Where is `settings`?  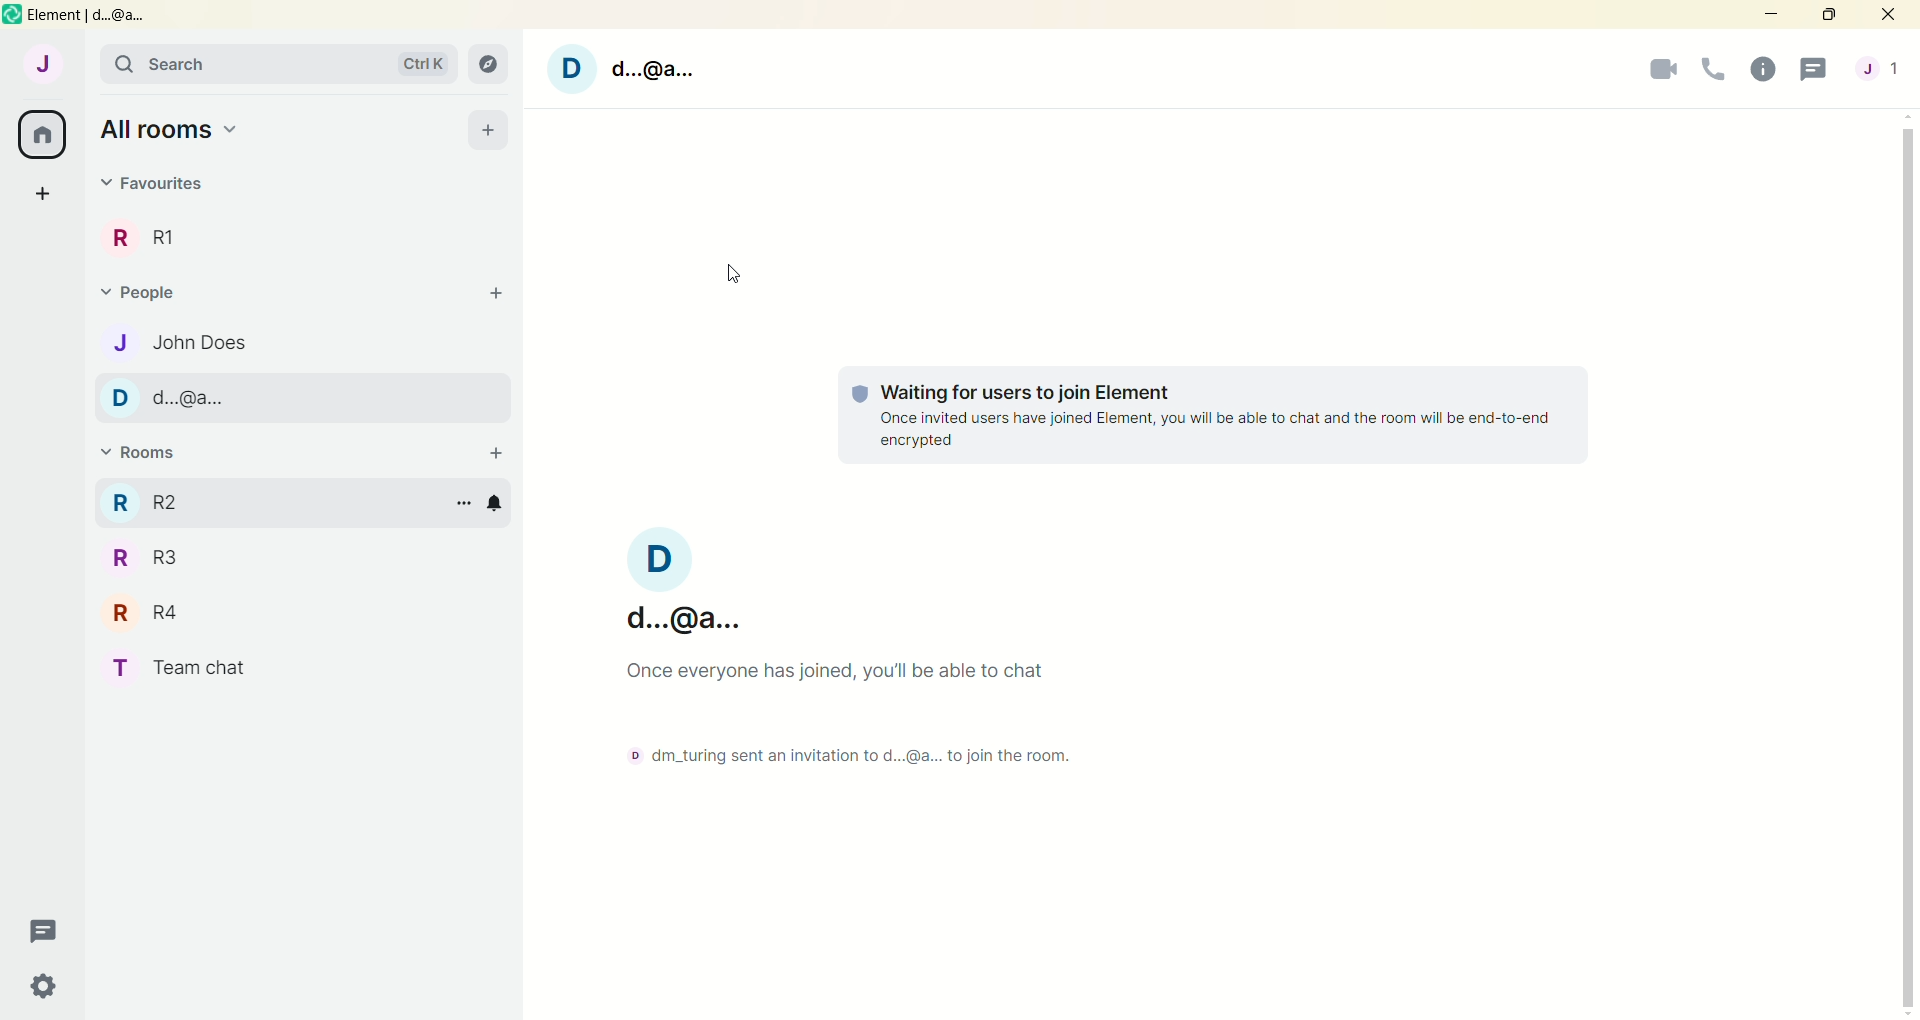
settings is located at coordinates (43, 986).